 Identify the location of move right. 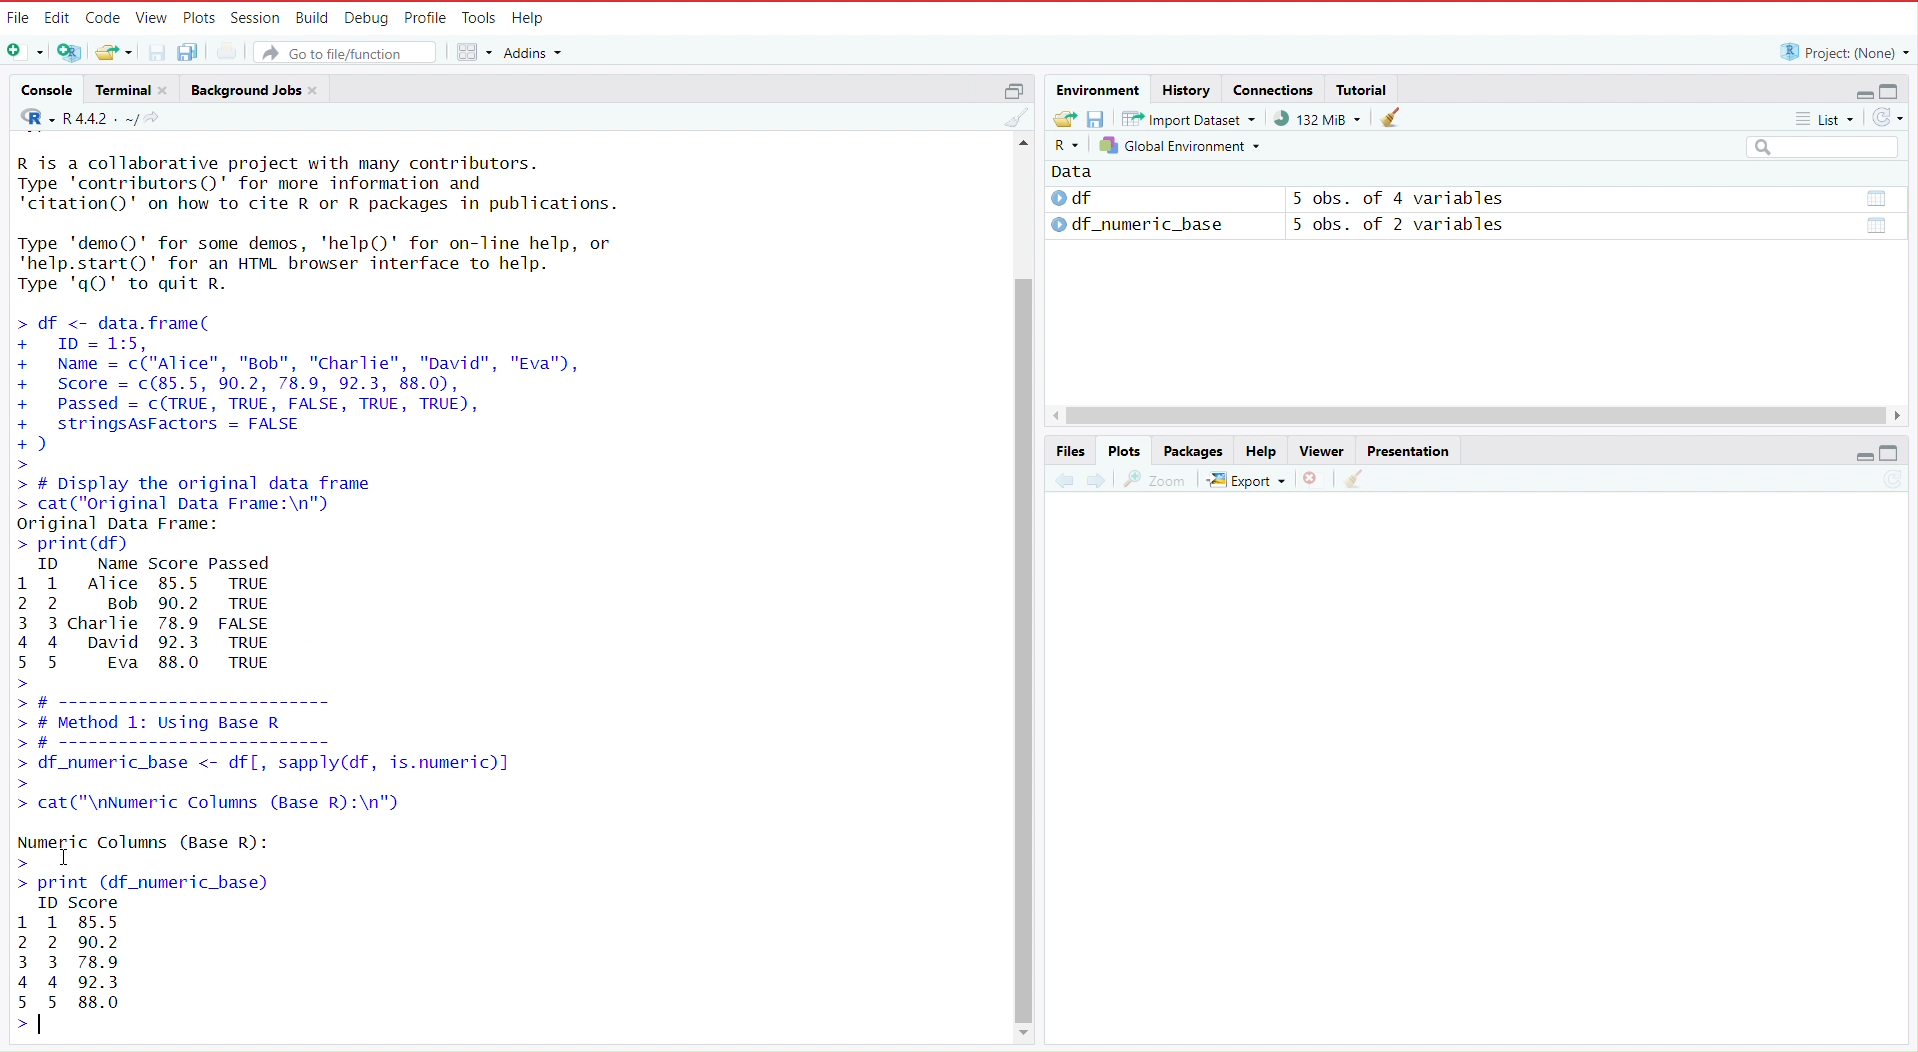
(1905, 417).